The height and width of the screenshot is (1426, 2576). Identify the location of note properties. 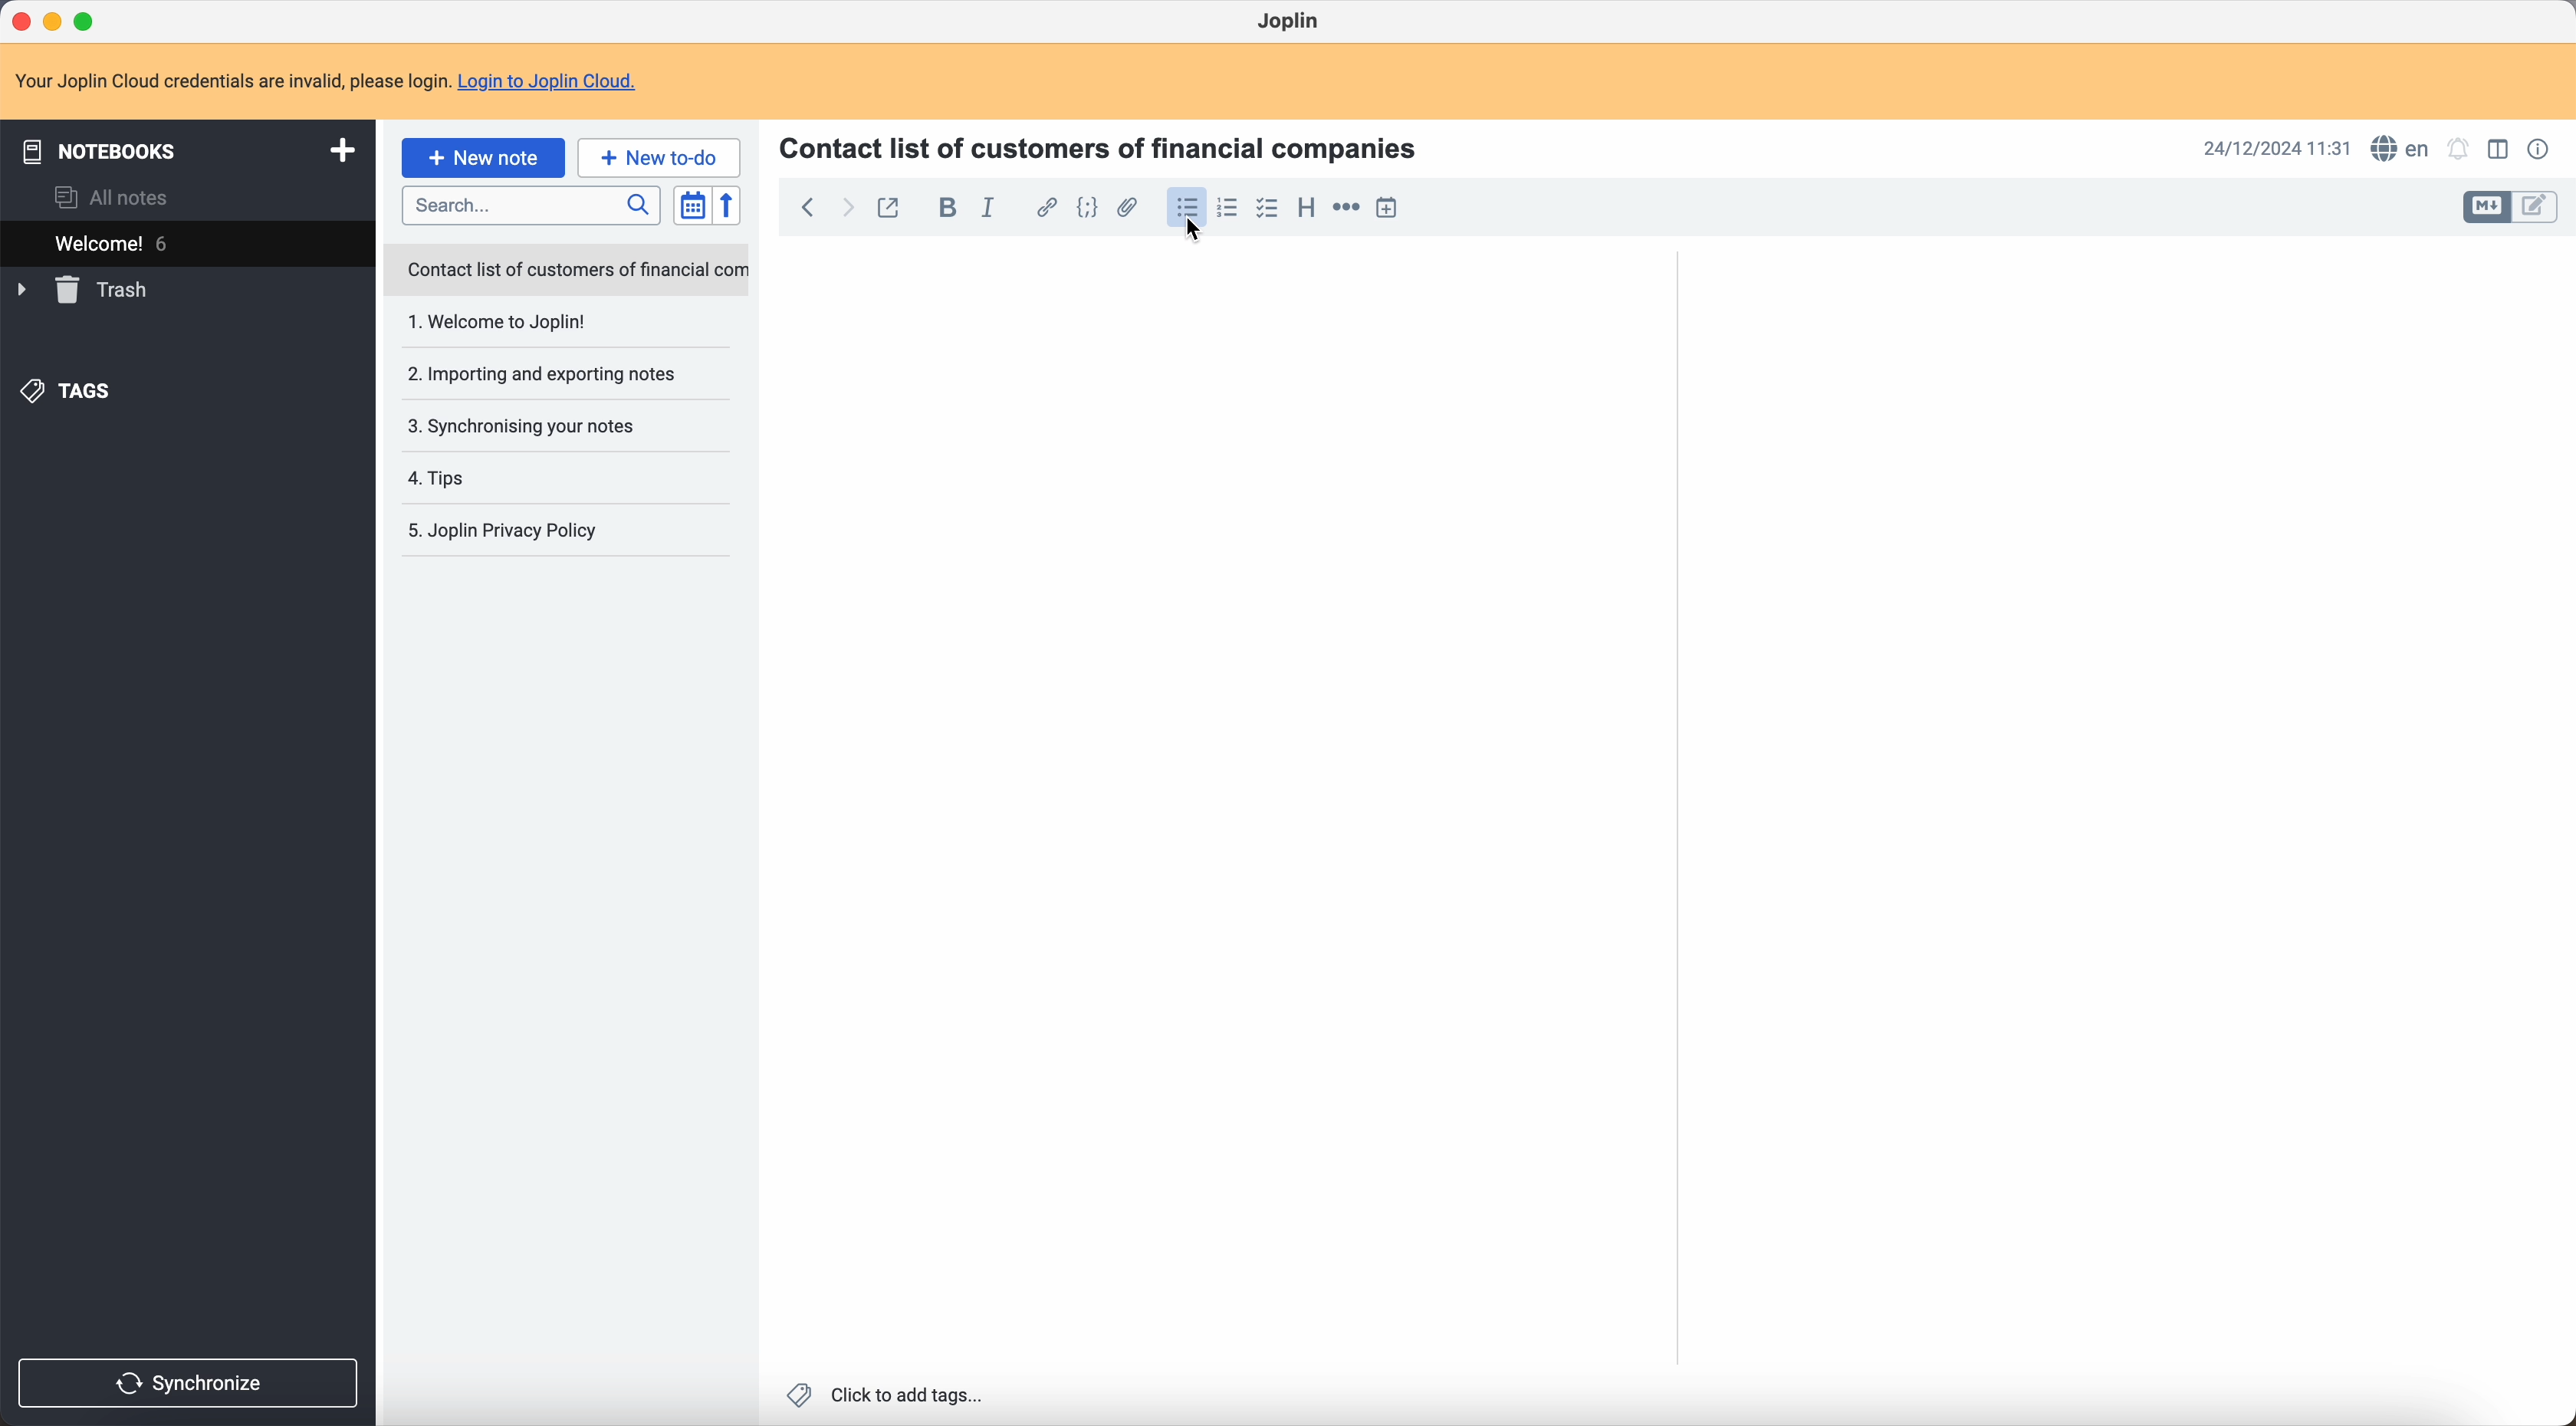
(2542, 150).